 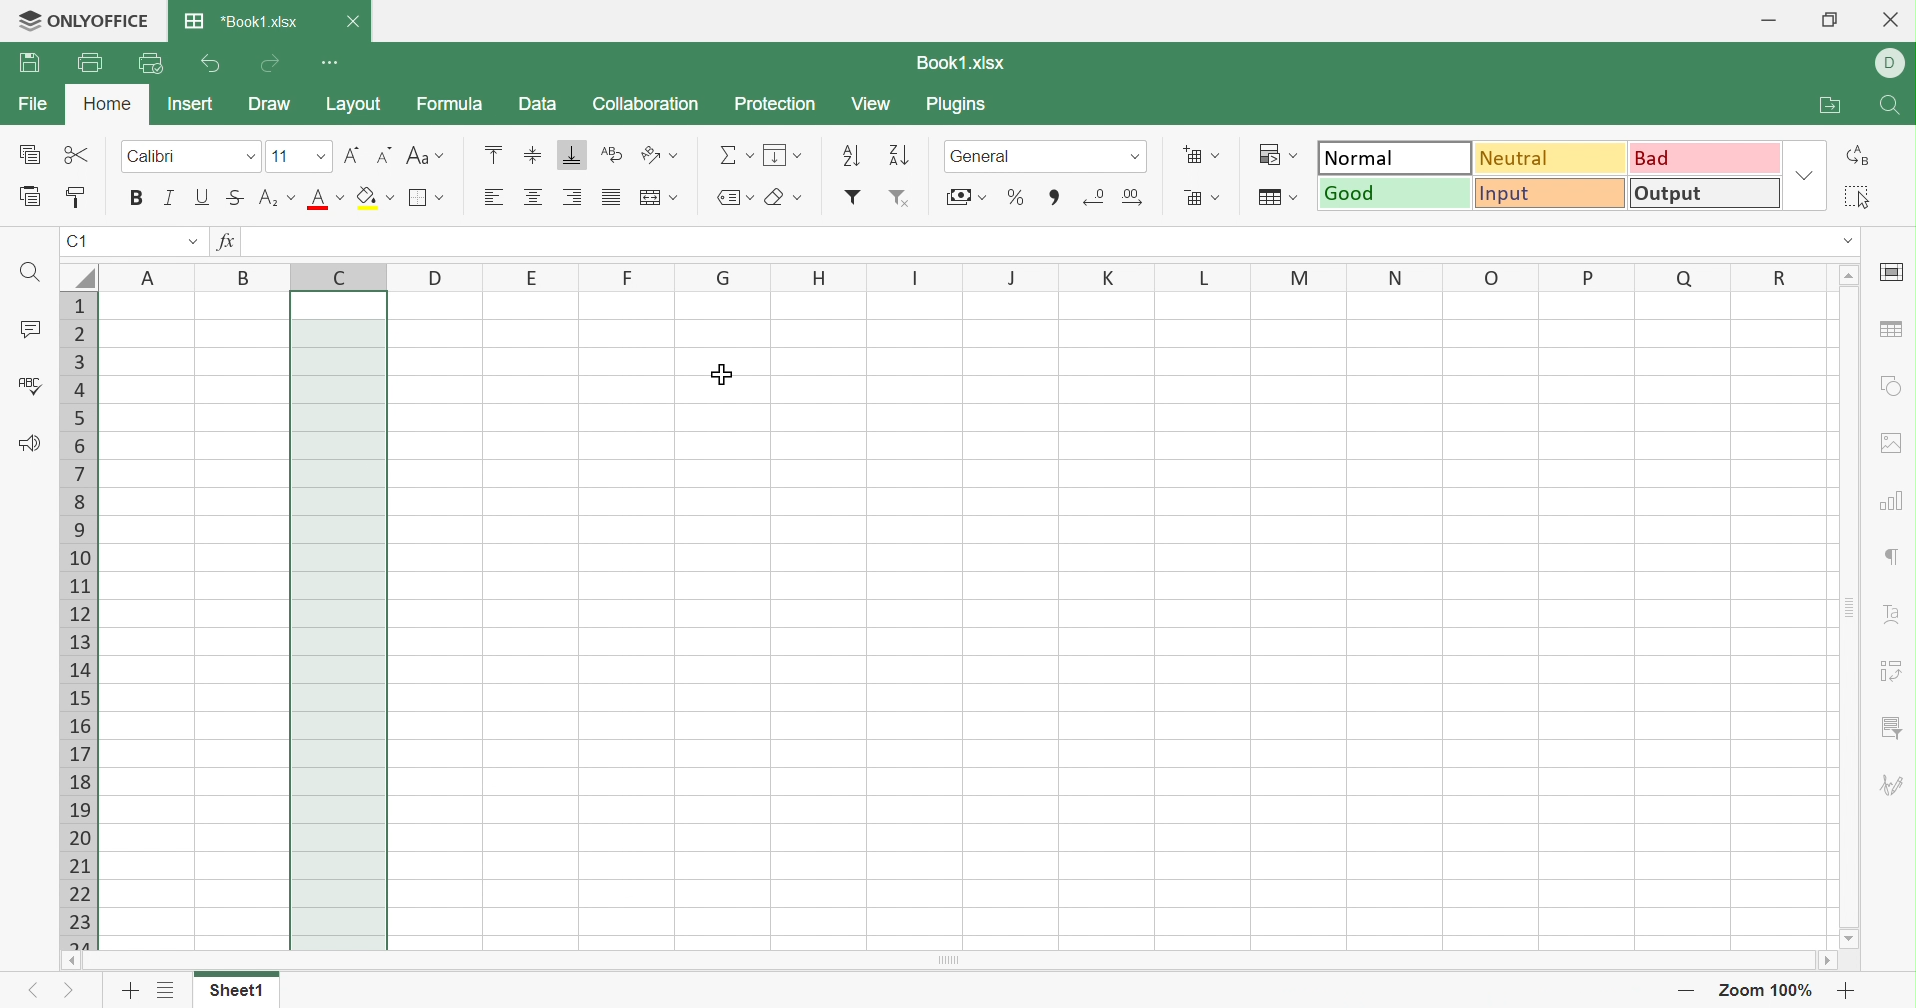 I want to click on Drop Down, so click(x=982, y=196).